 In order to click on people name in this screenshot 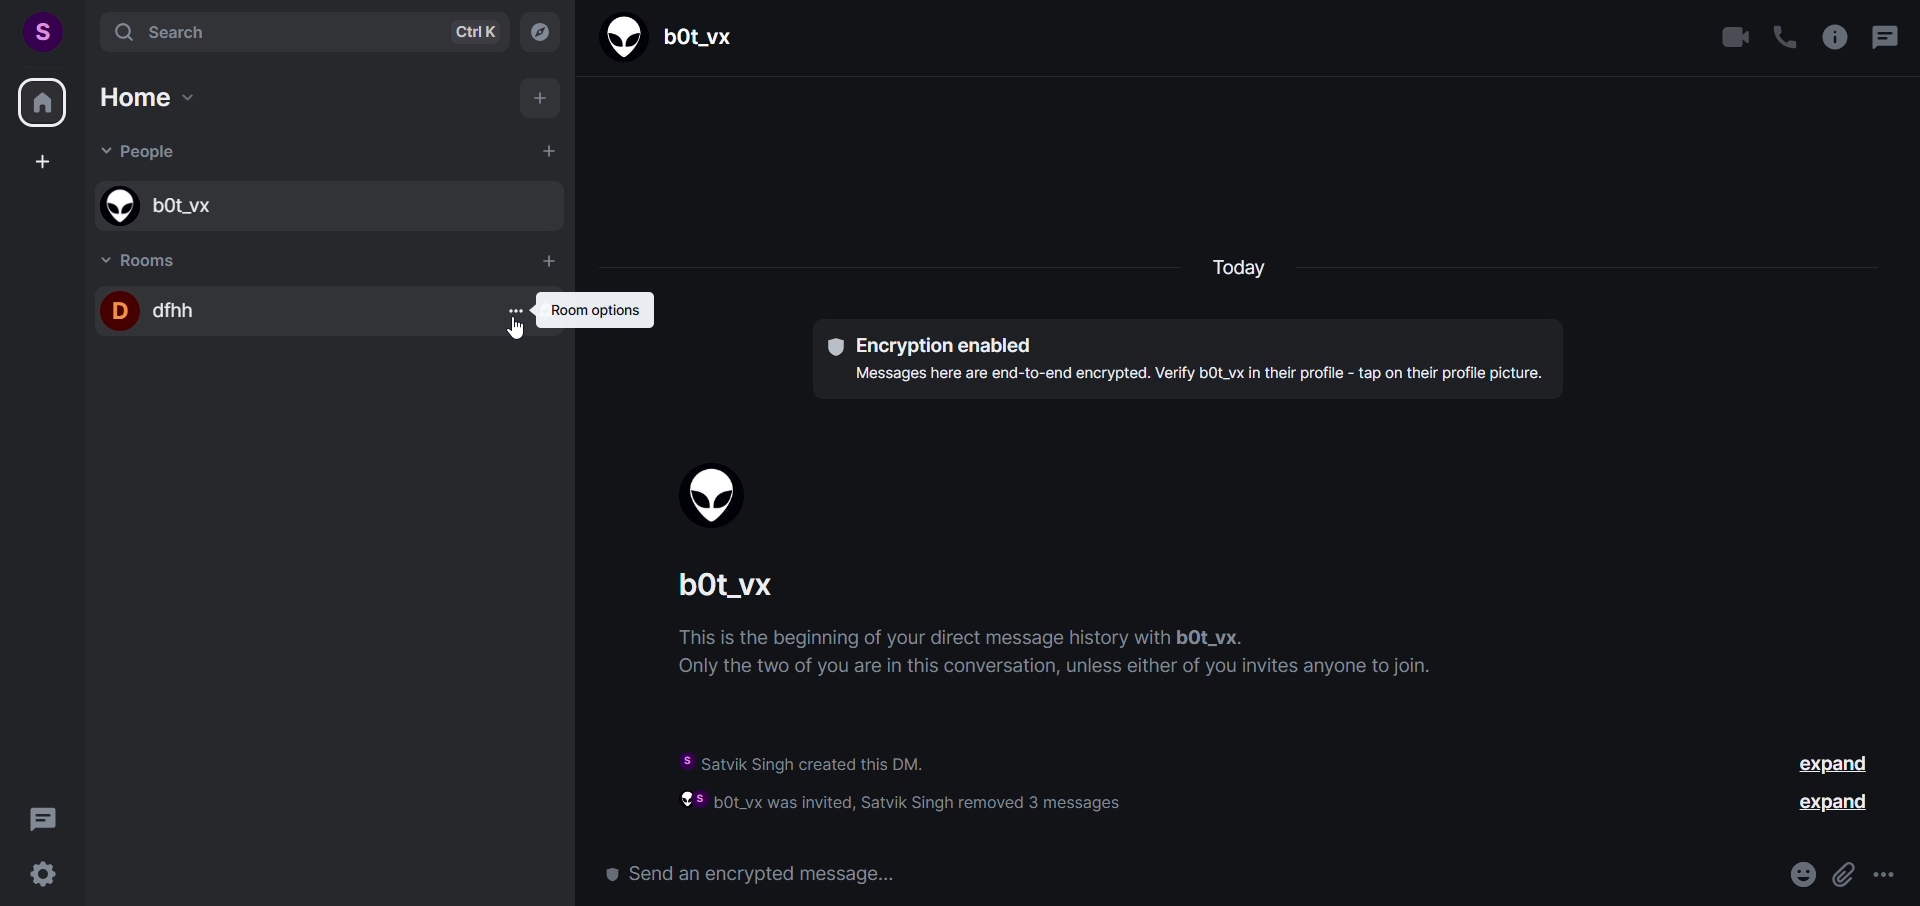, I will do `click(740, 588)`.